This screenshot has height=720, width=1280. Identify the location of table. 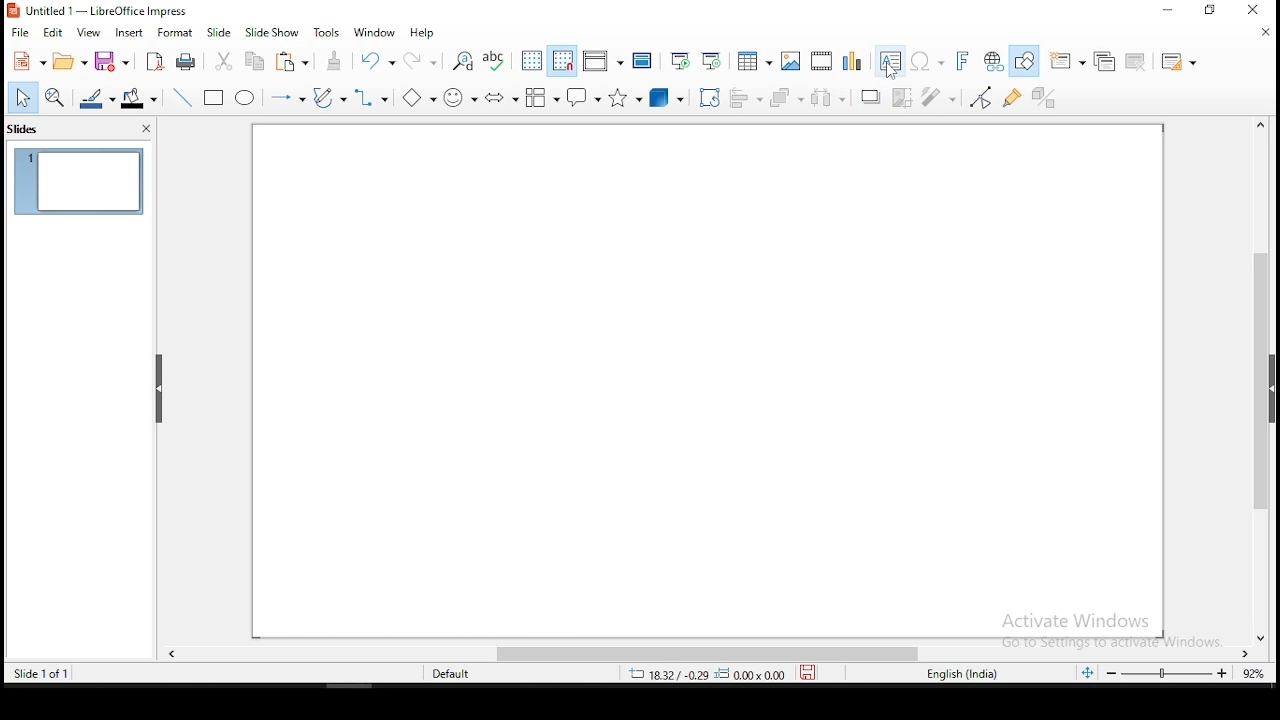
(755, 58).